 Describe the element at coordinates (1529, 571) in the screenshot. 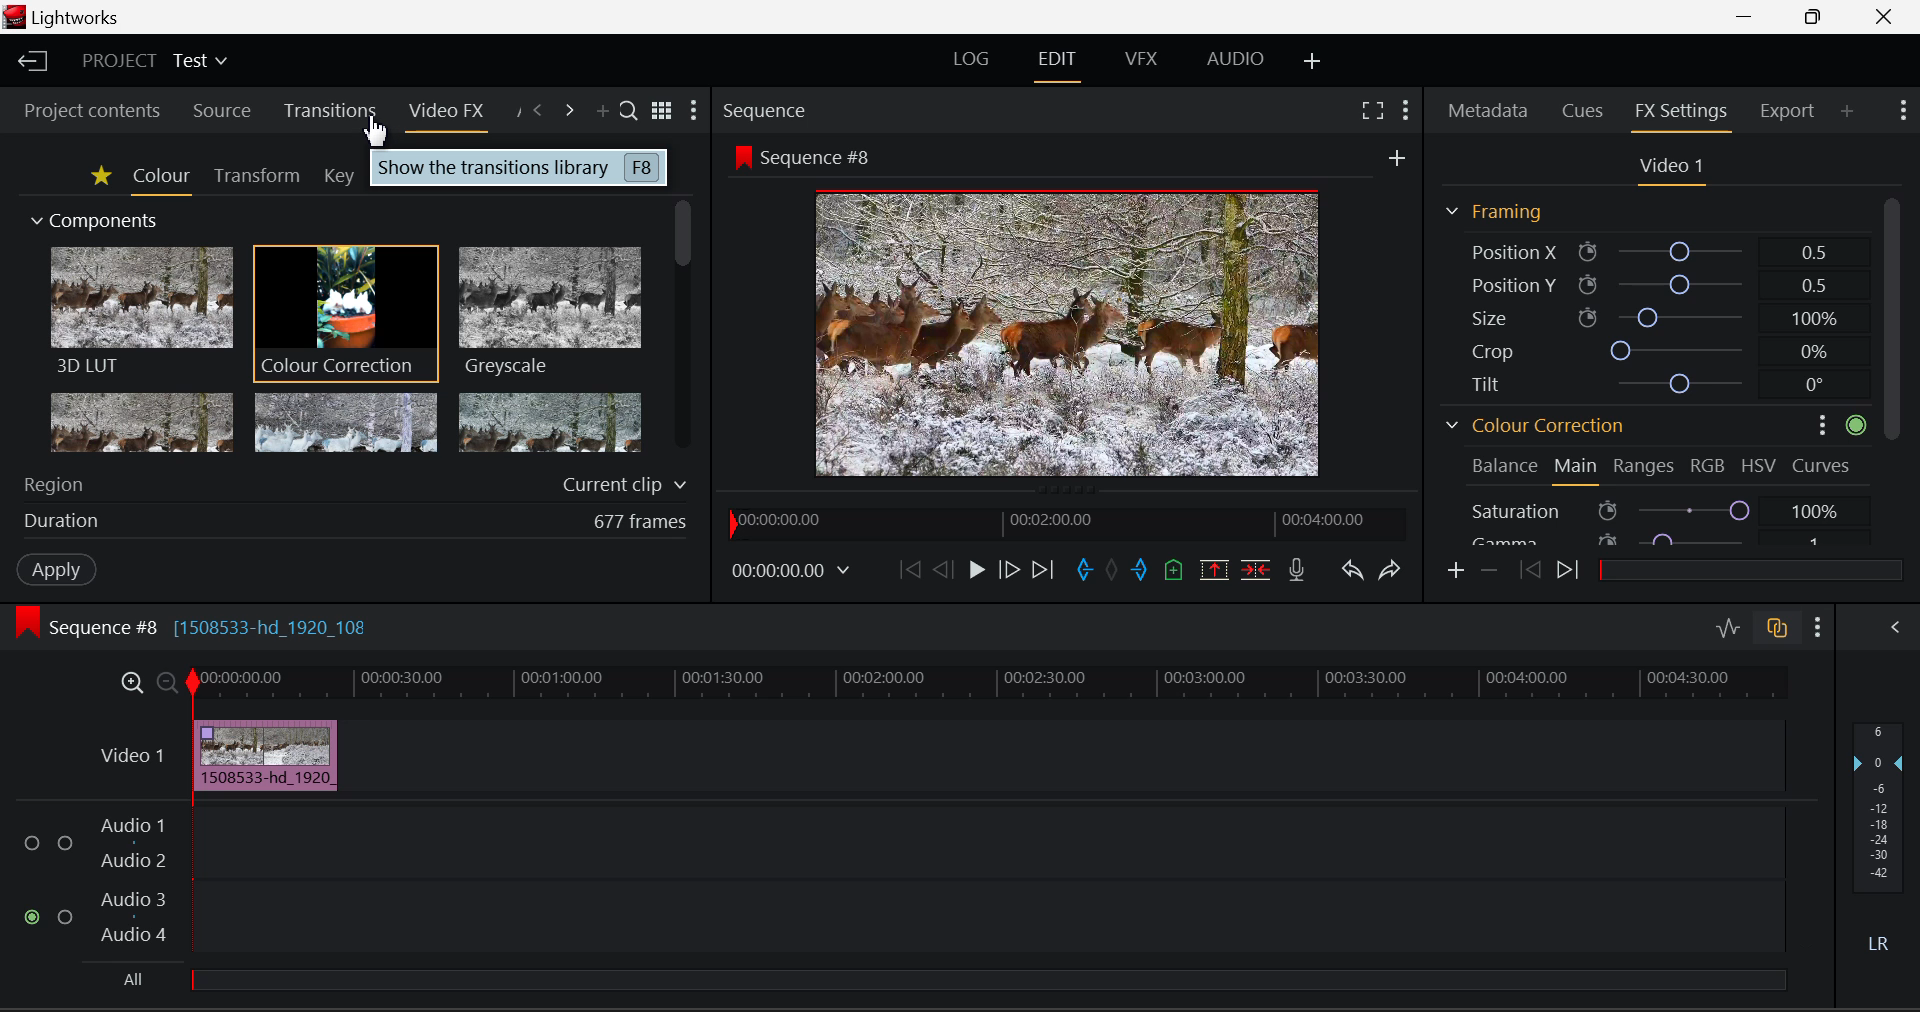

I see `Previous keyframe` at that location.